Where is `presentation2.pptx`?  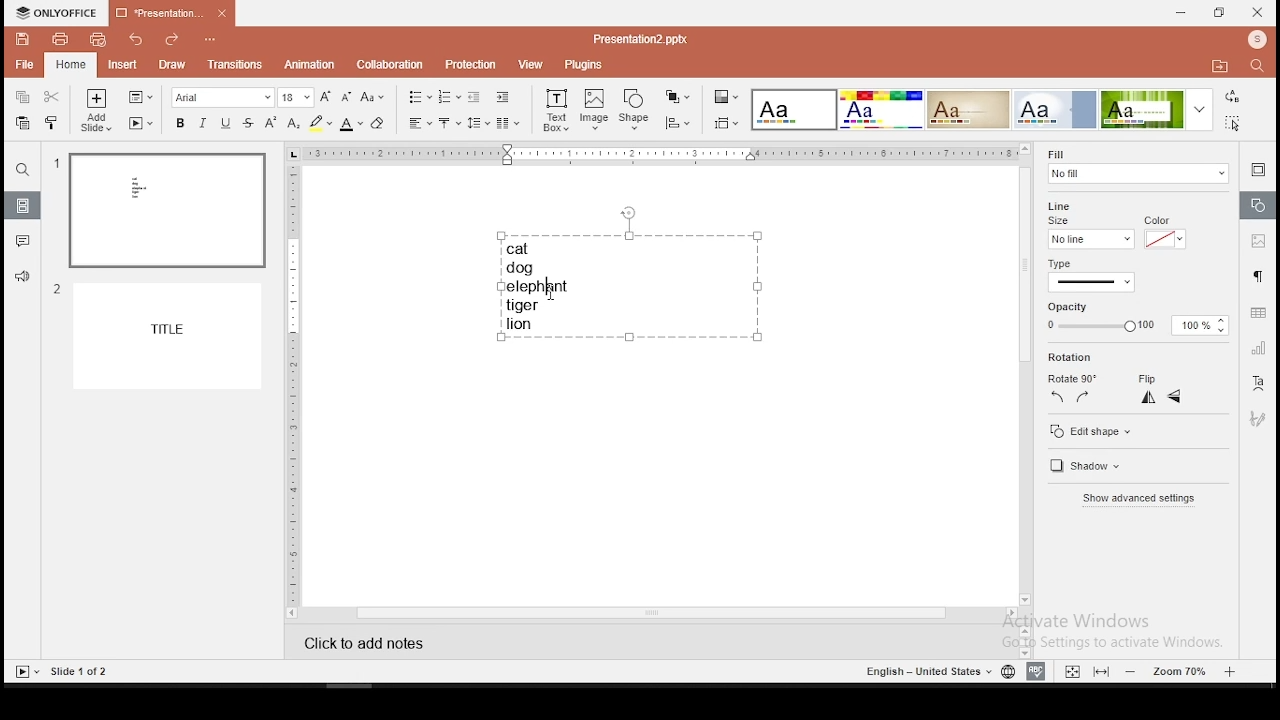
presentation2.pptx is located at coordinates (641, 38).